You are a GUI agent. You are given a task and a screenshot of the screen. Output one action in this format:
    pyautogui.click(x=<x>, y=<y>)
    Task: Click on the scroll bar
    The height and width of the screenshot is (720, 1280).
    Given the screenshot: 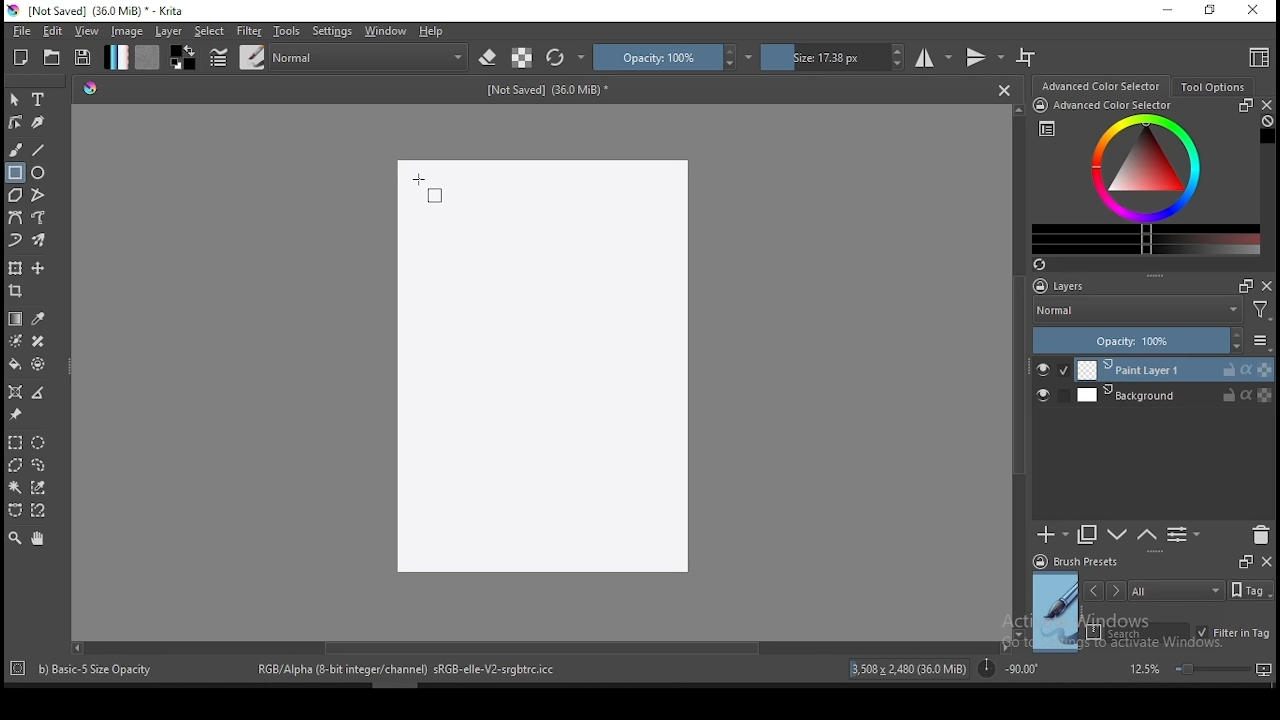 What is the action you would take?
    pyautogui.click(x=1020, y=370)
    